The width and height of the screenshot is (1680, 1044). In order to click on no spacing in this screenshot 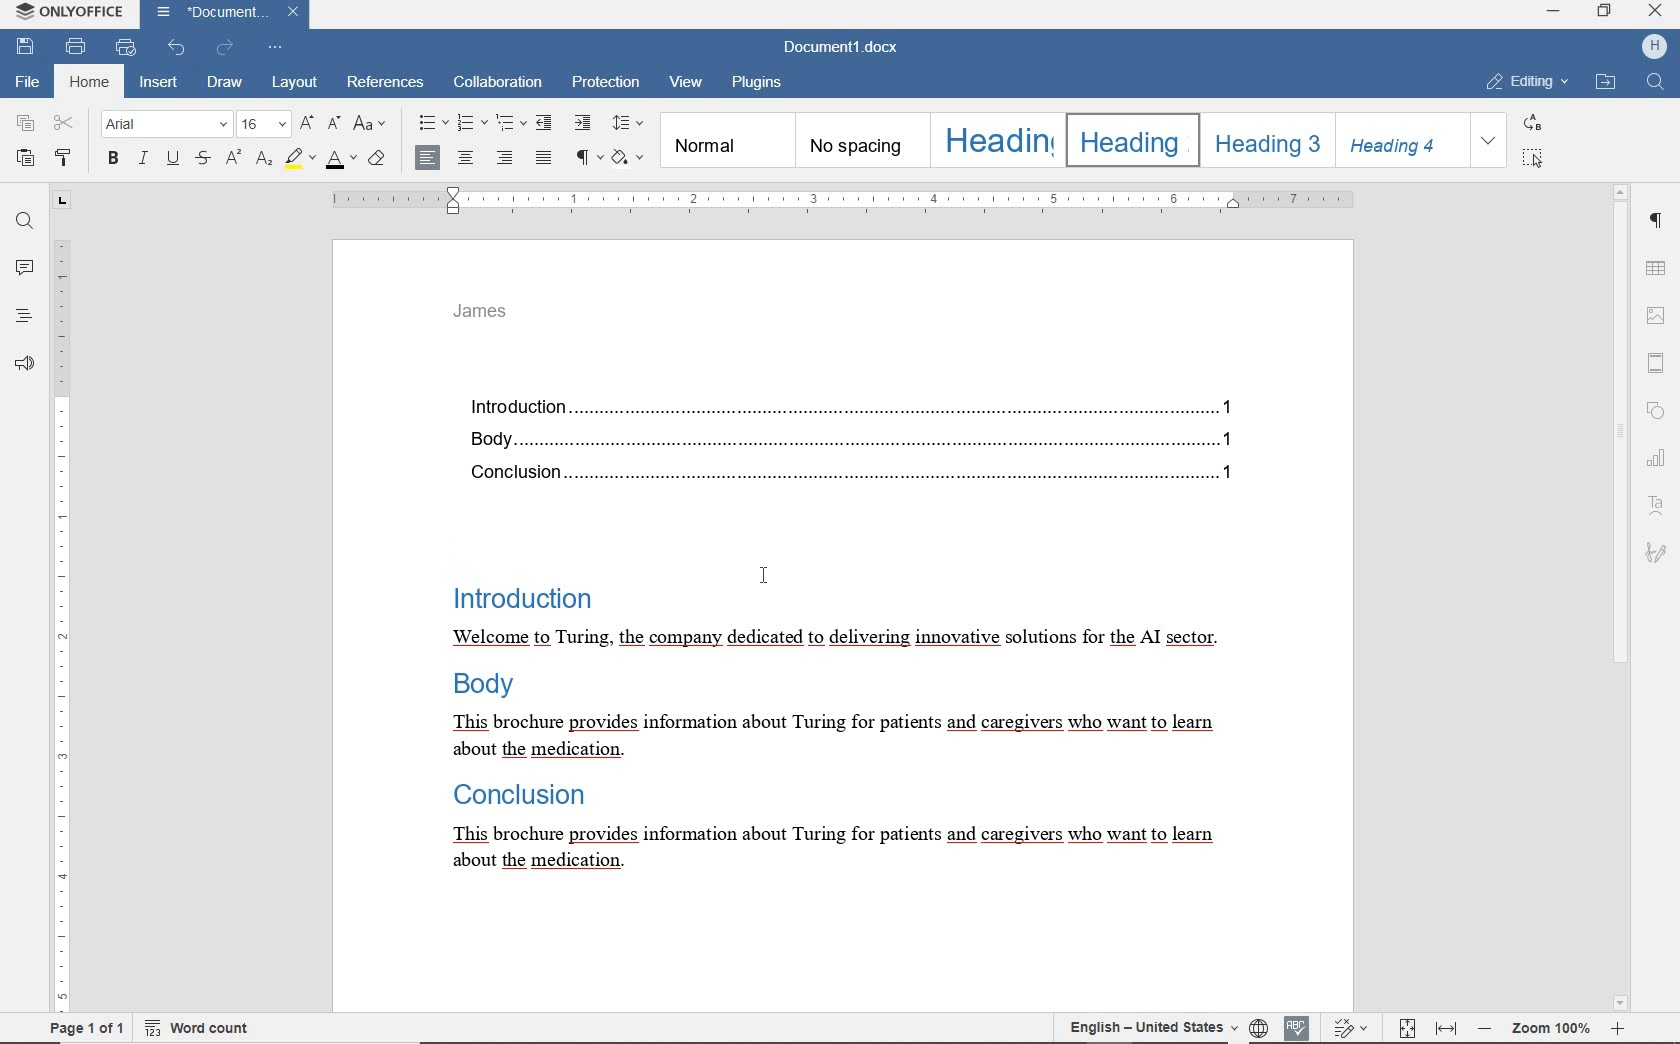, I will do `click(860, 141)`.